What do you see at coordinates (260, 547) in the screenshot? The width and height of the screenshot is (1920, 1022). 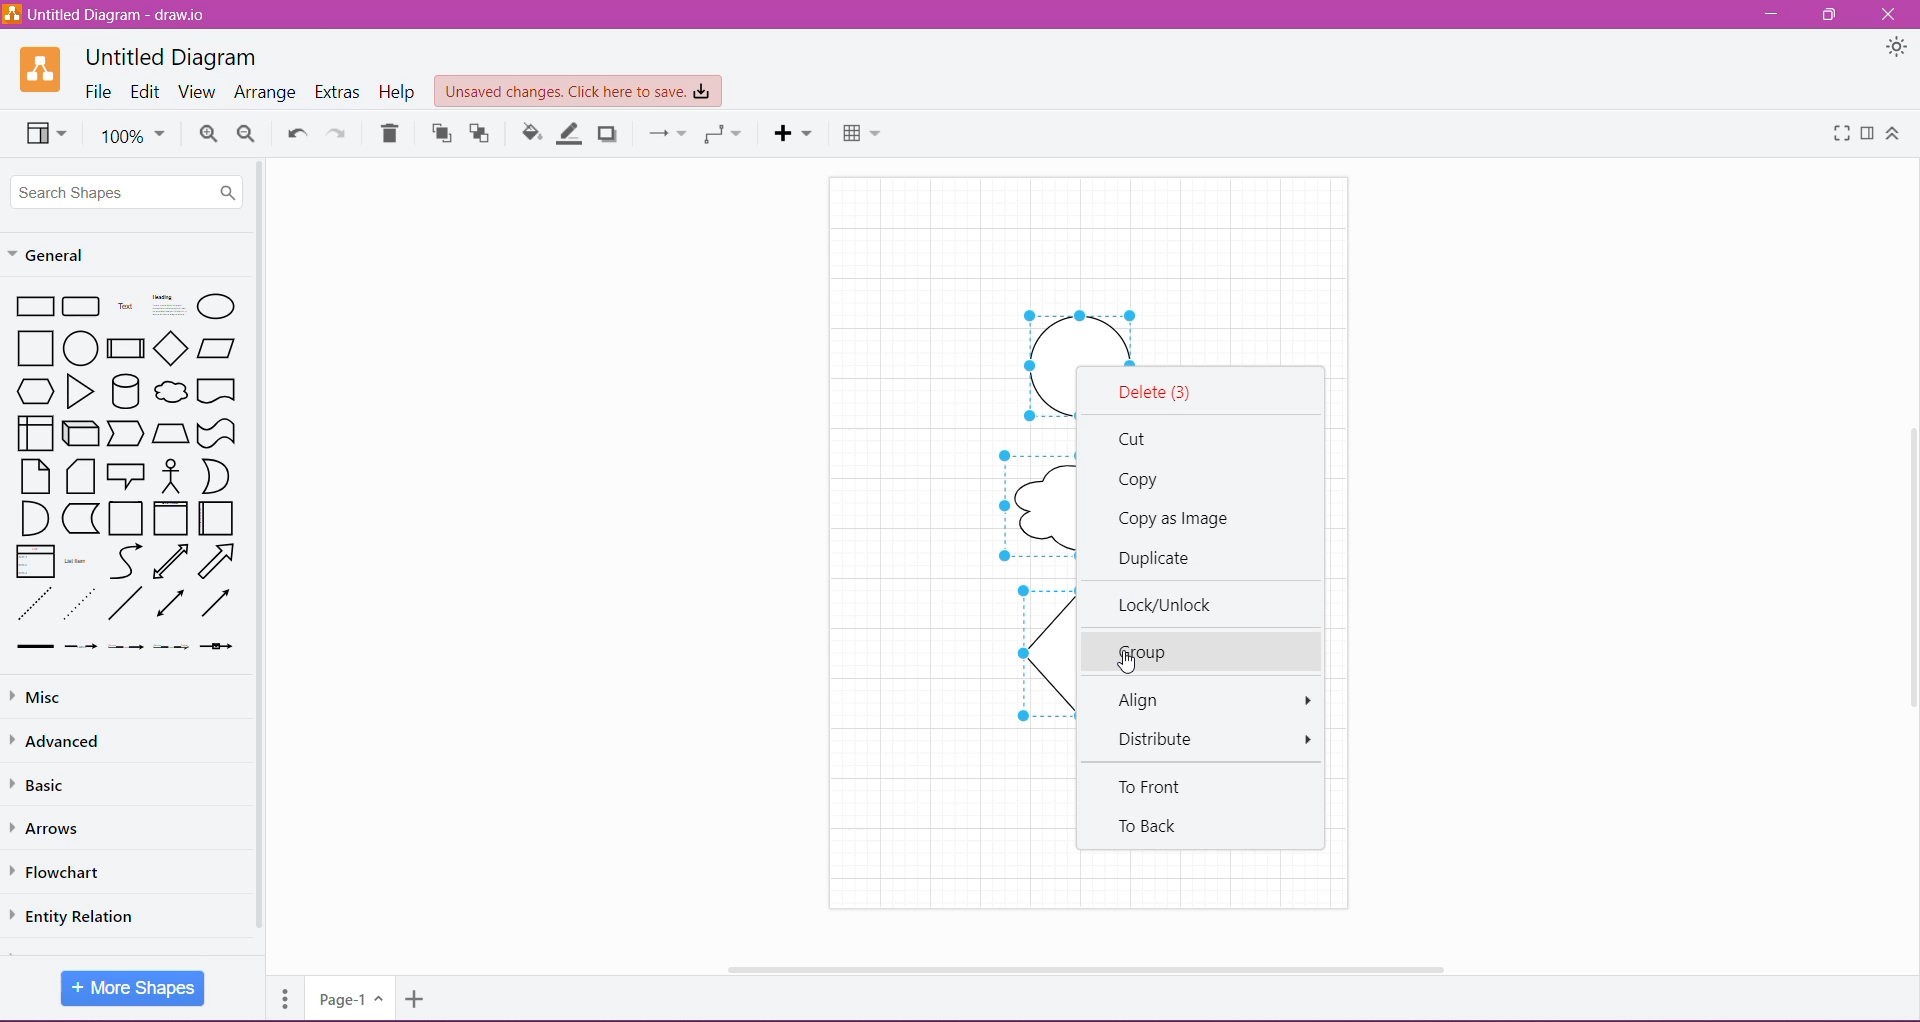 I see `Vertical Scroll Bar` at bounding box center [260, 547].